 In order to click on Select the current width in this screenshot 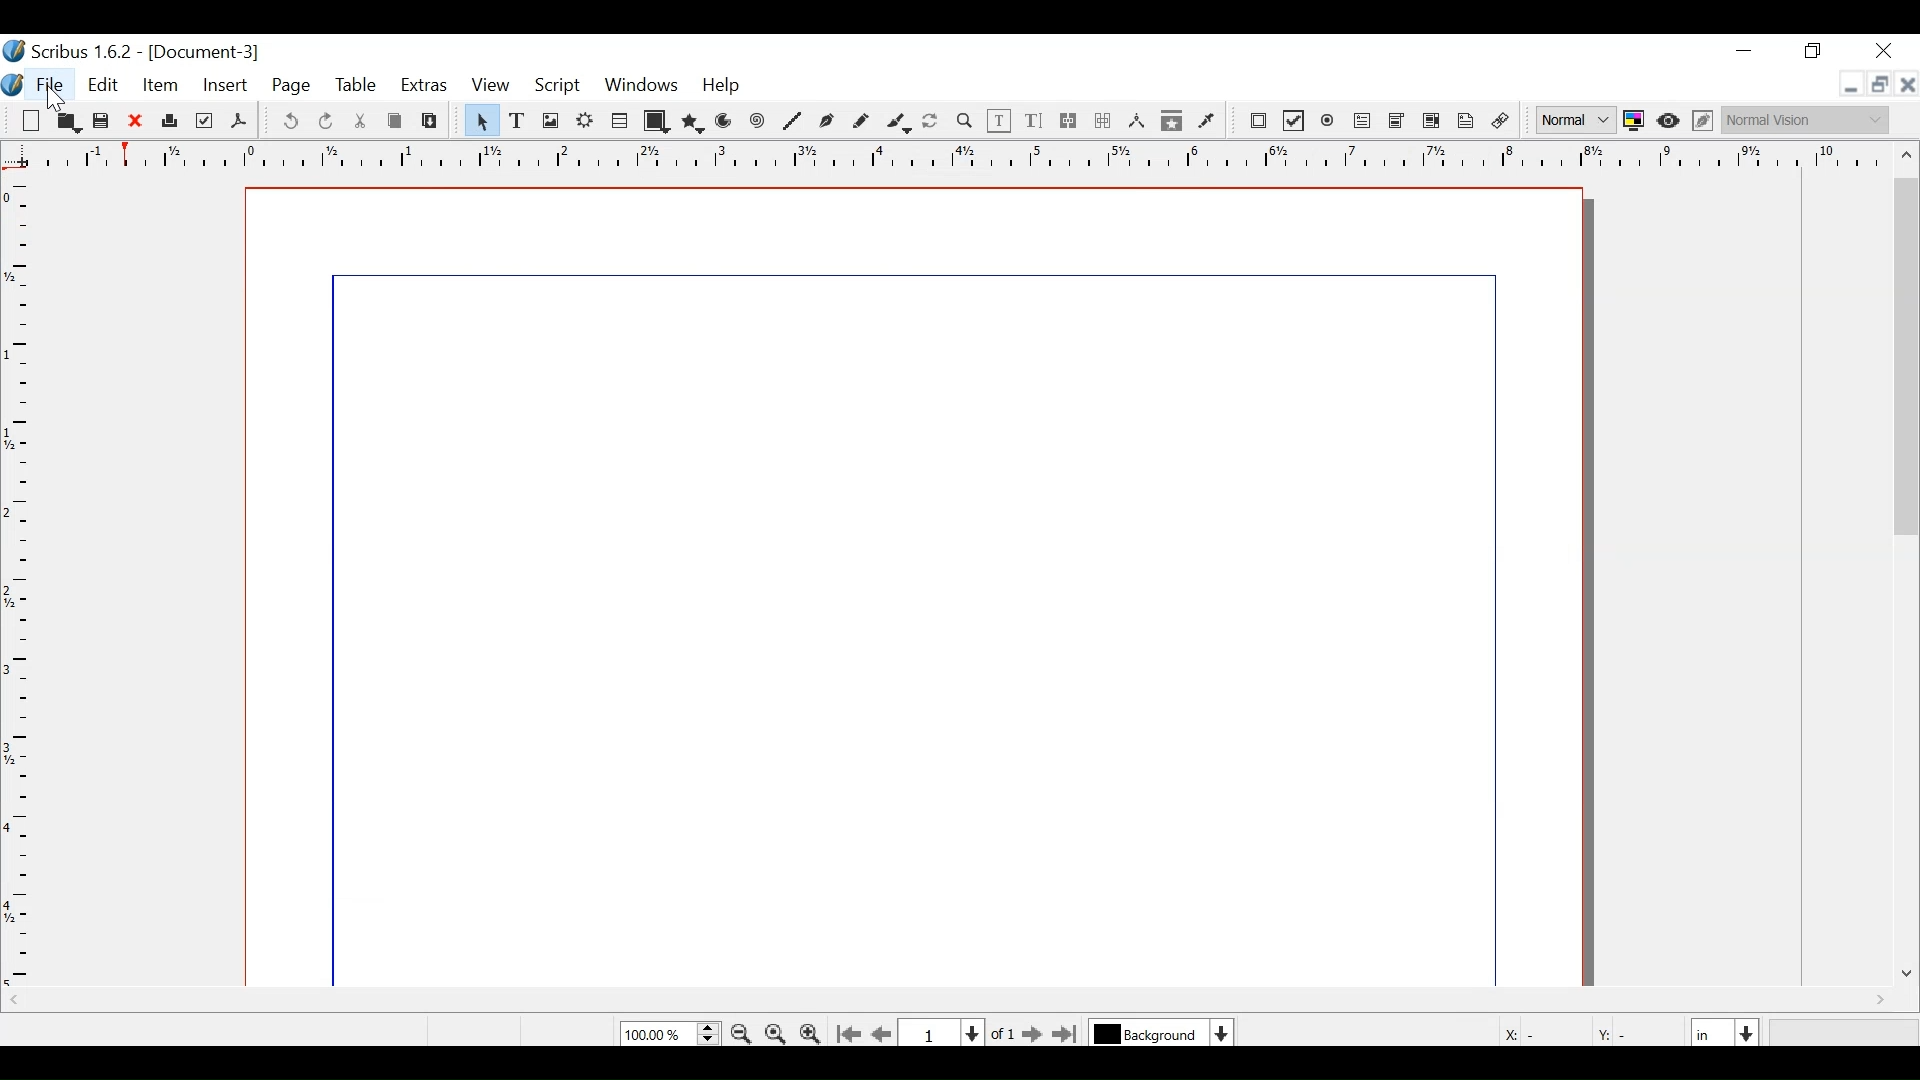, I will do `click(1711, 1031)`.